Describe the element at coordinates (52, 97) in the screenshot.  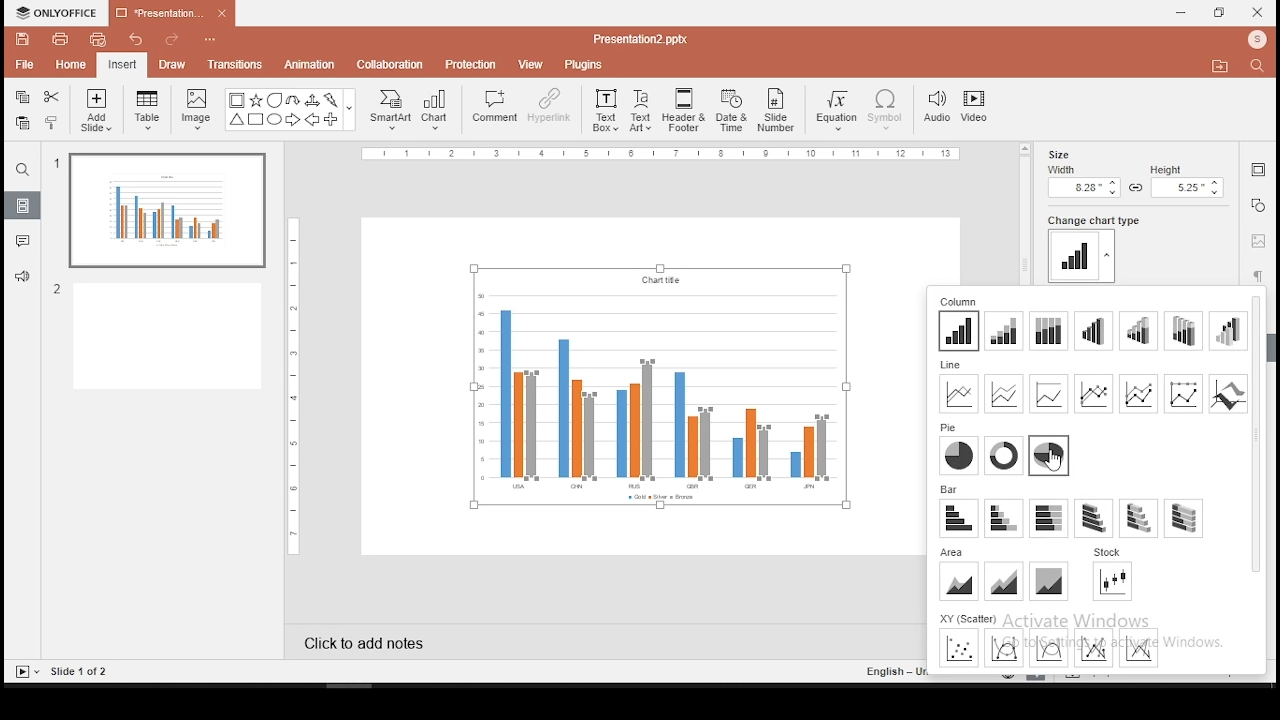
I see `cut` at that location.